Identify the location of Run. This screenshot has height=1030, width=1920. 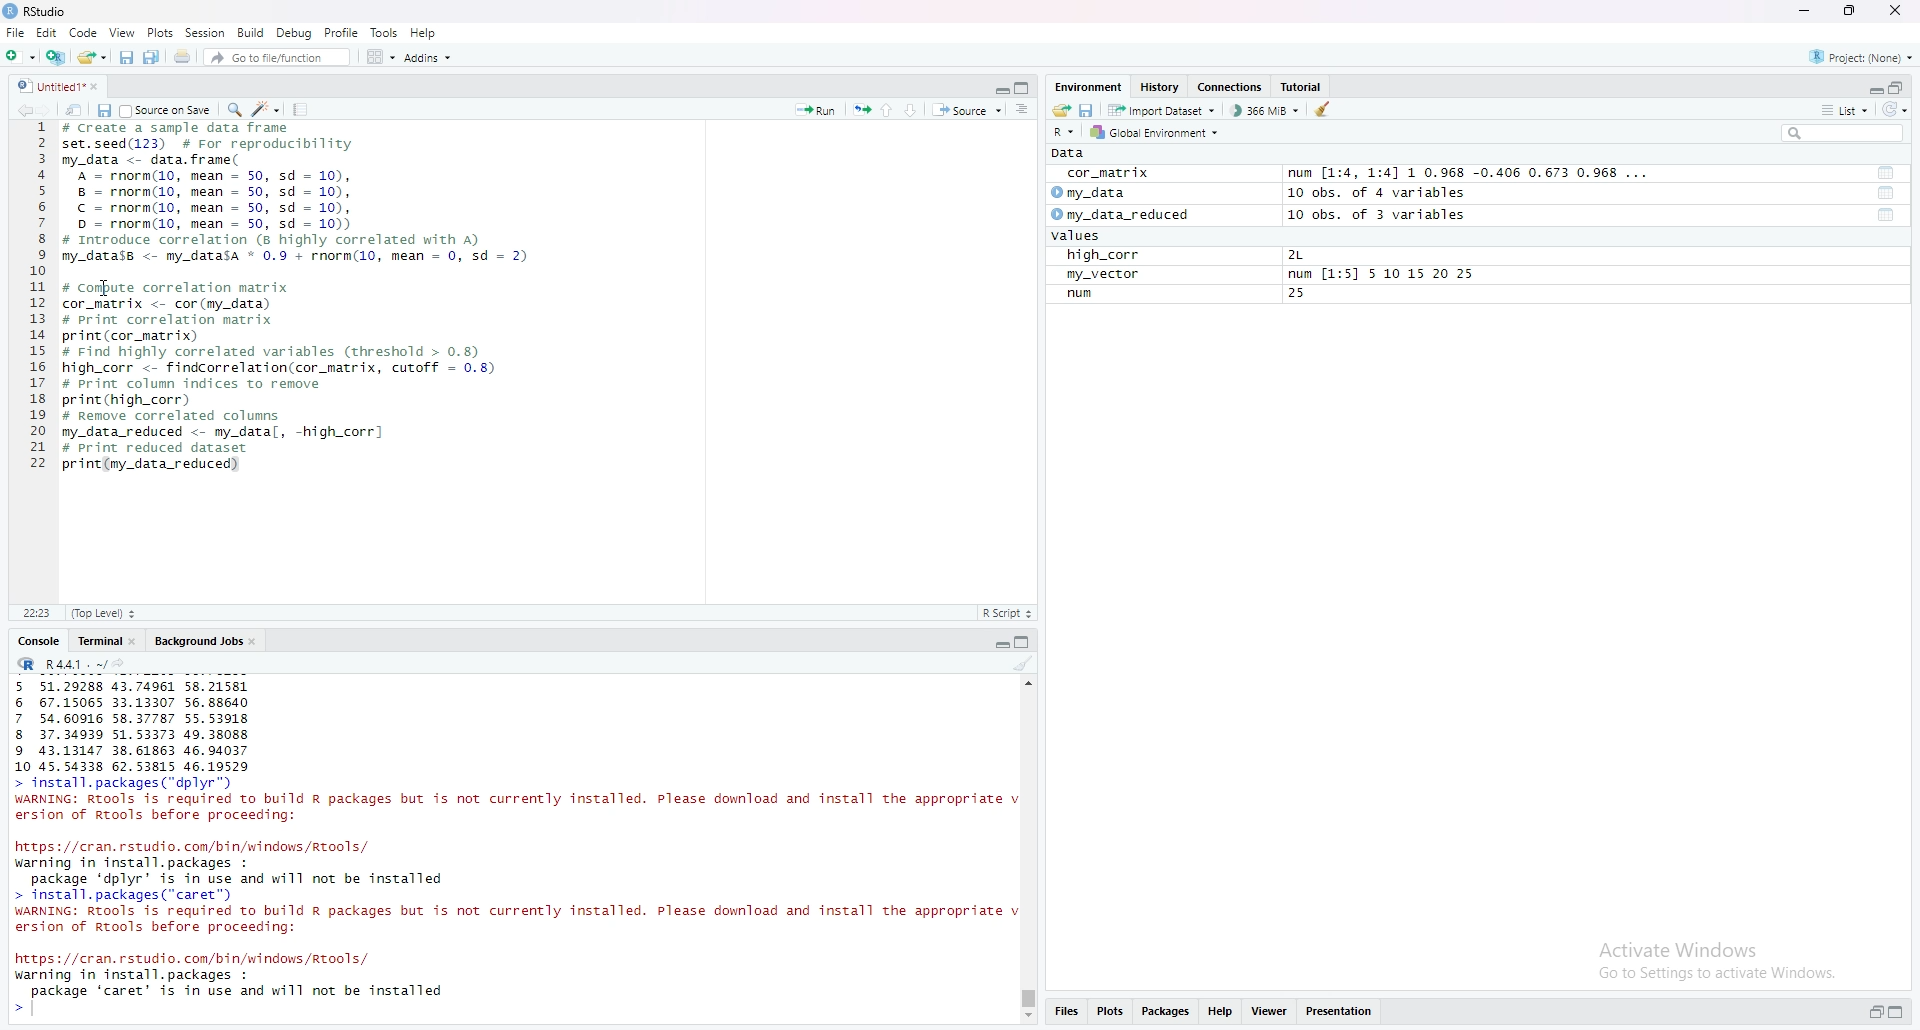
(818, 110).